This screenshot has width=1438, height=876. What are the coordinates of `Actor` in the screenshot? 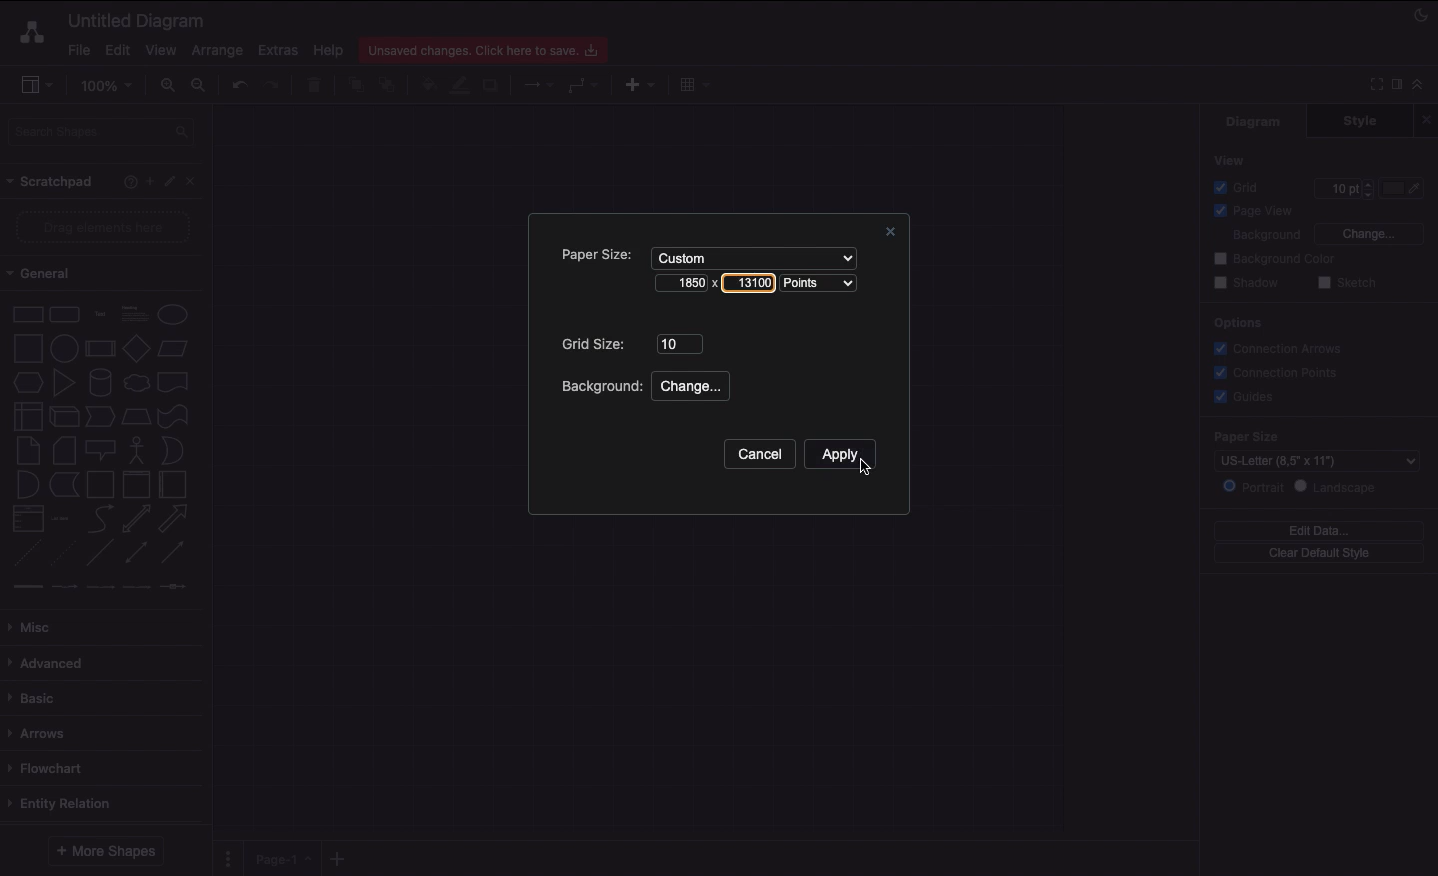 It's located at (137, 448).